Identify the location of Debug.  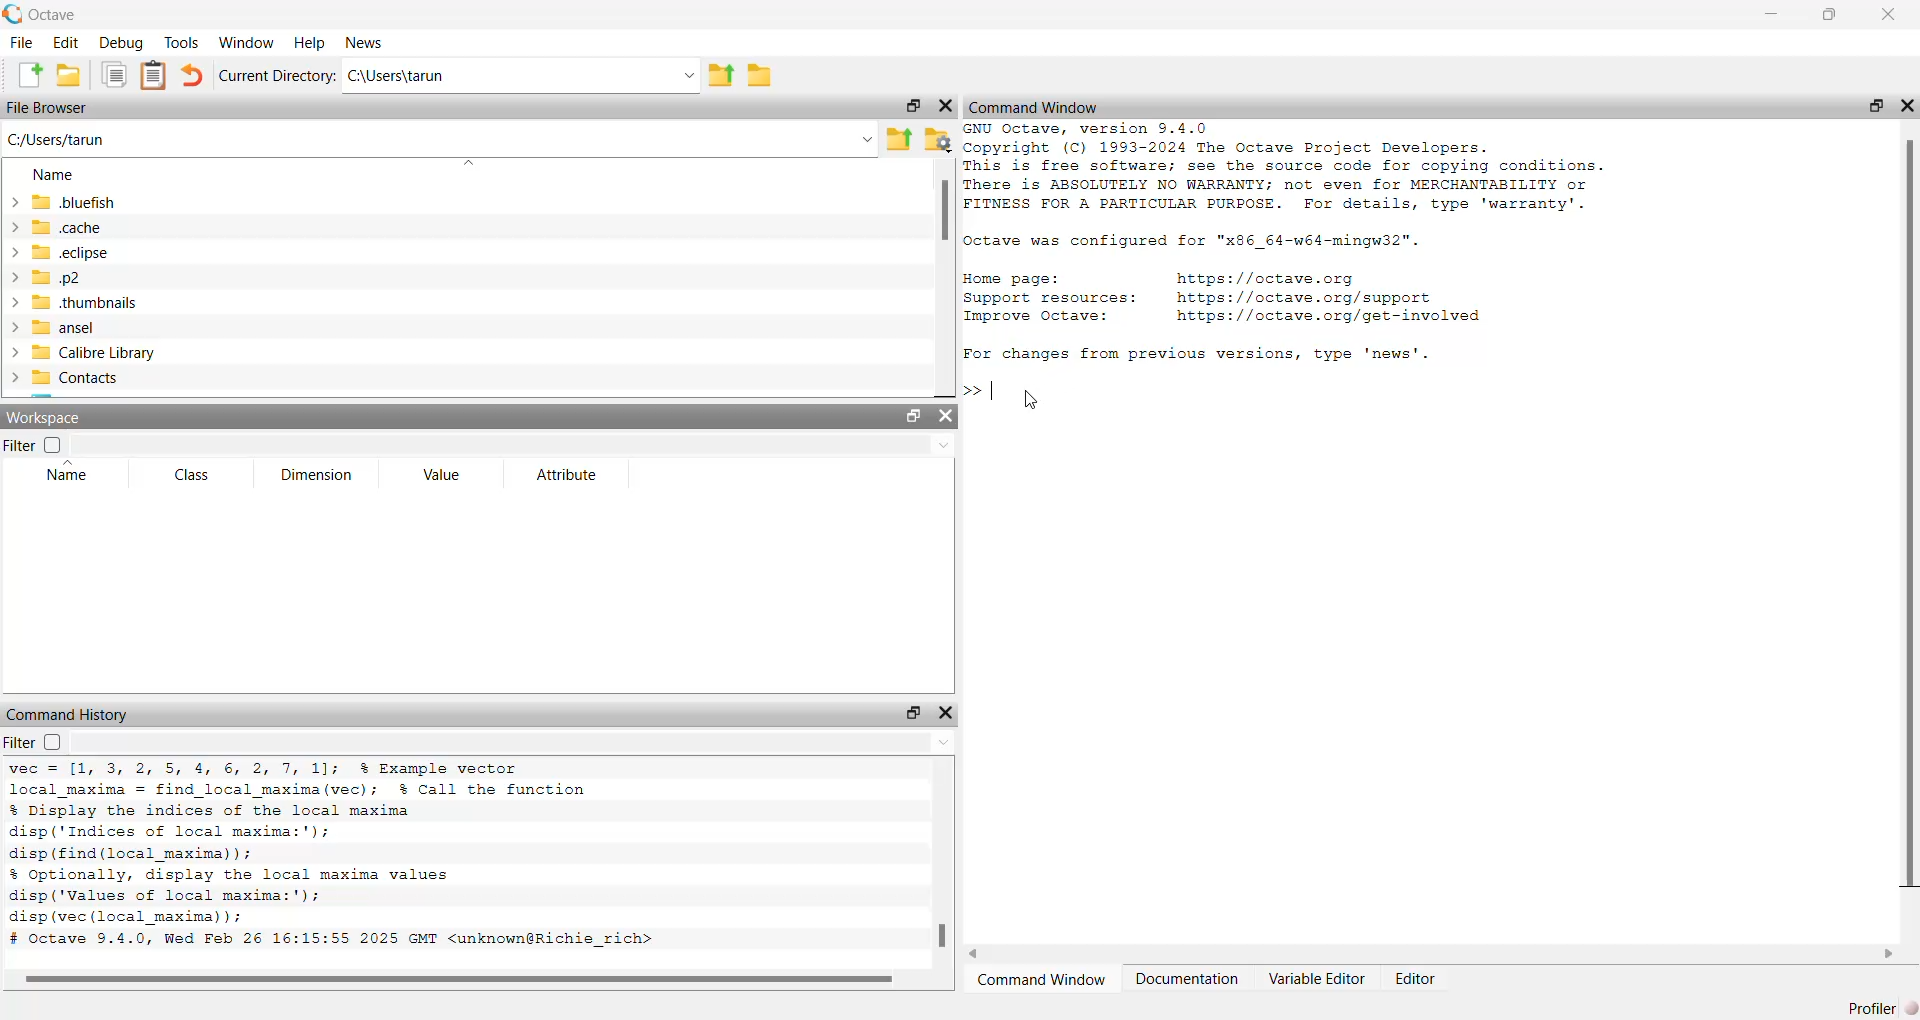
(121, 42).